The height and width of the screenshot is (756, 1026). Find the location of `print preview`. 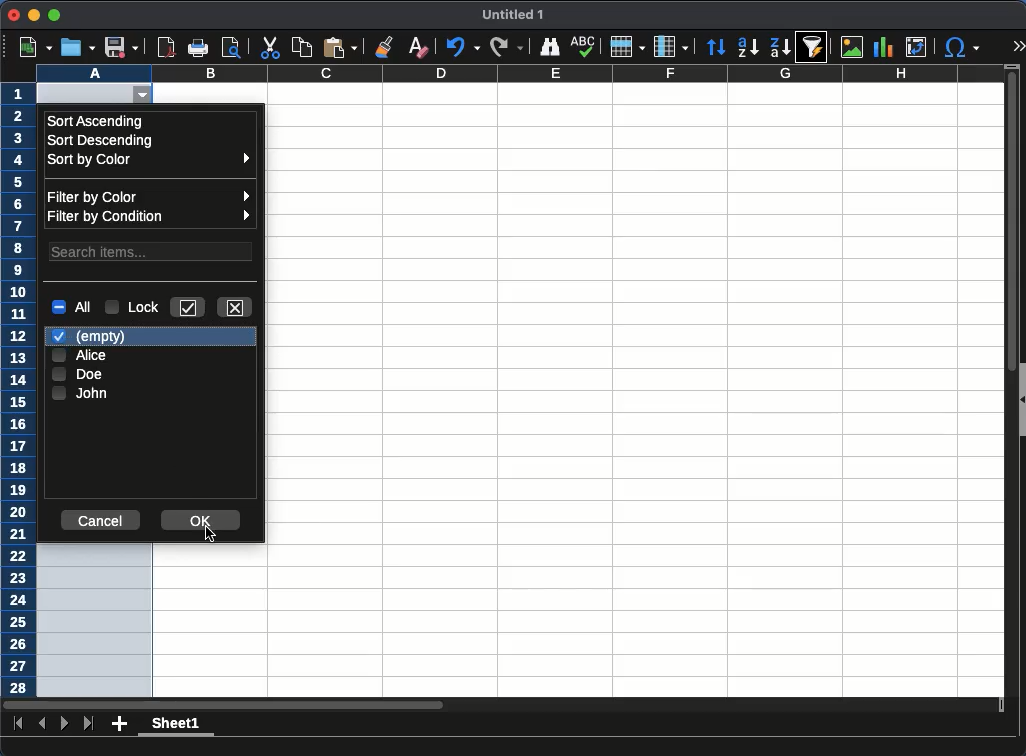

print preview is located at coordinates (231, 47).